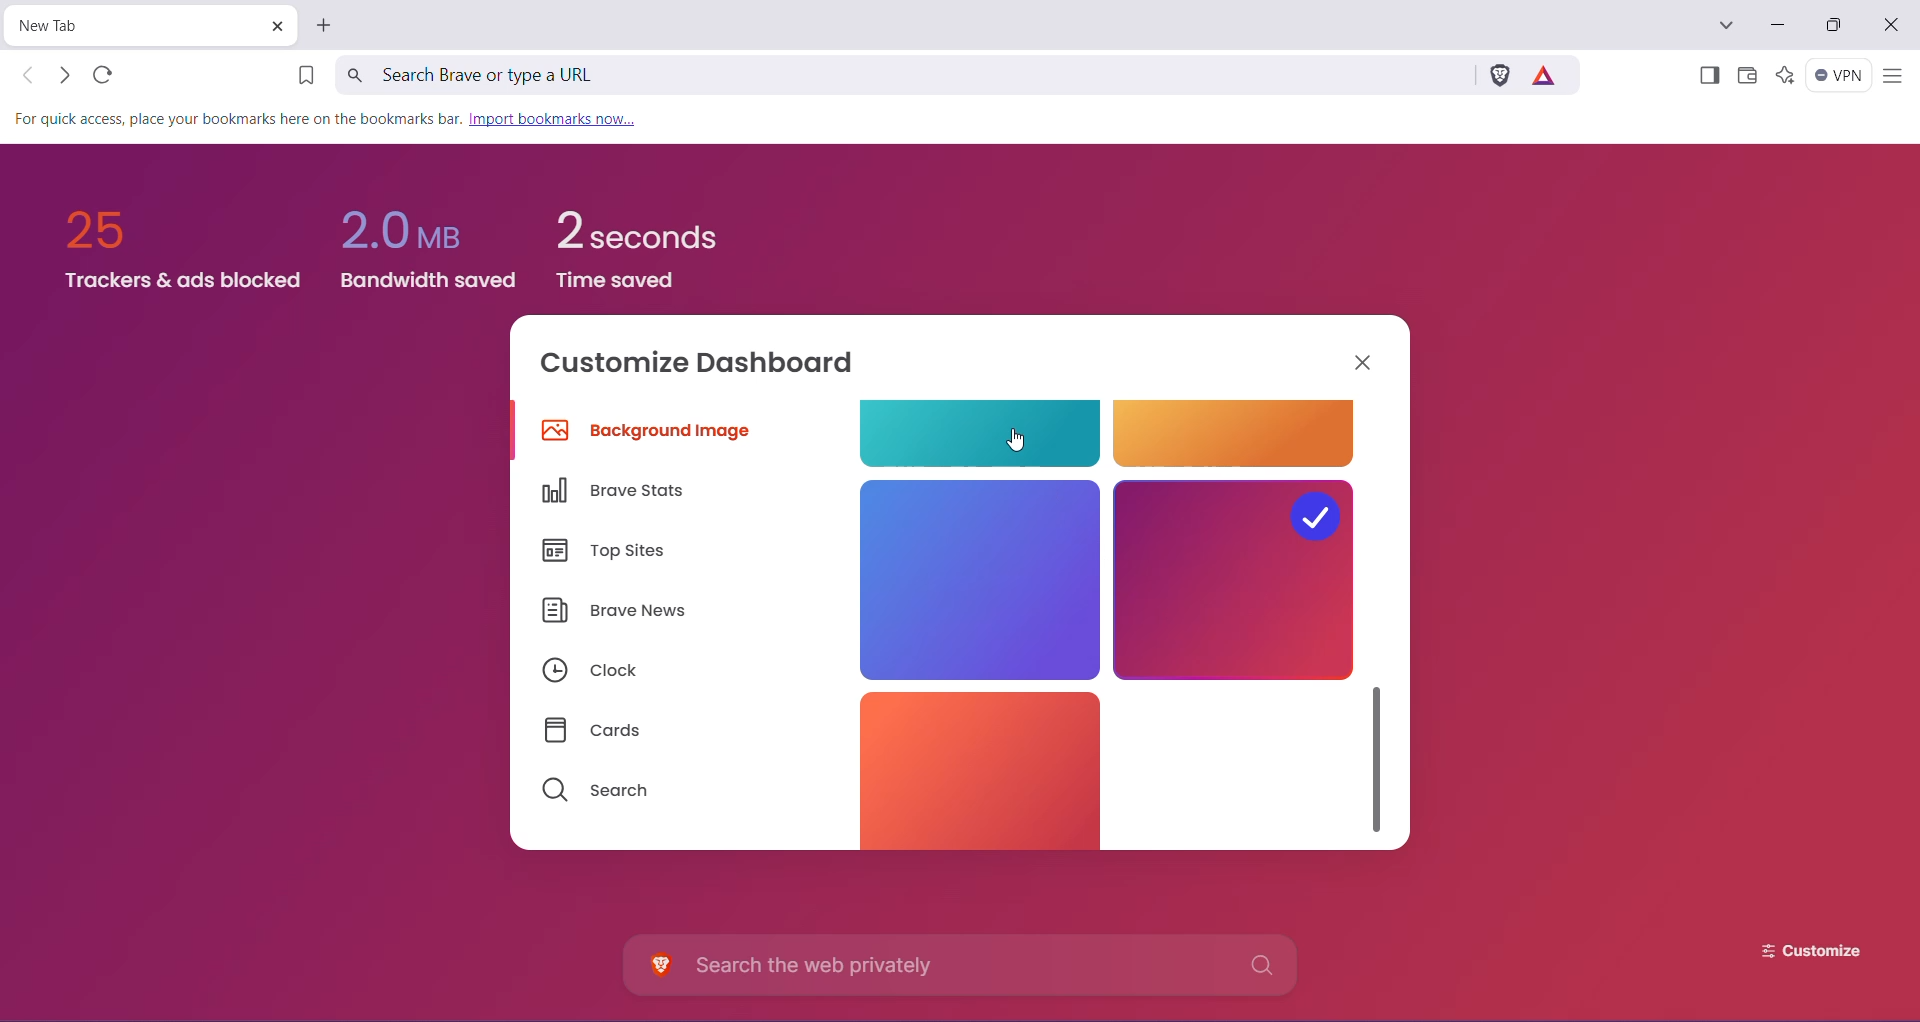  What do you see at coordinates (596, 791) in the screenshot?
I see `Search` at bounding box center [596, 791].